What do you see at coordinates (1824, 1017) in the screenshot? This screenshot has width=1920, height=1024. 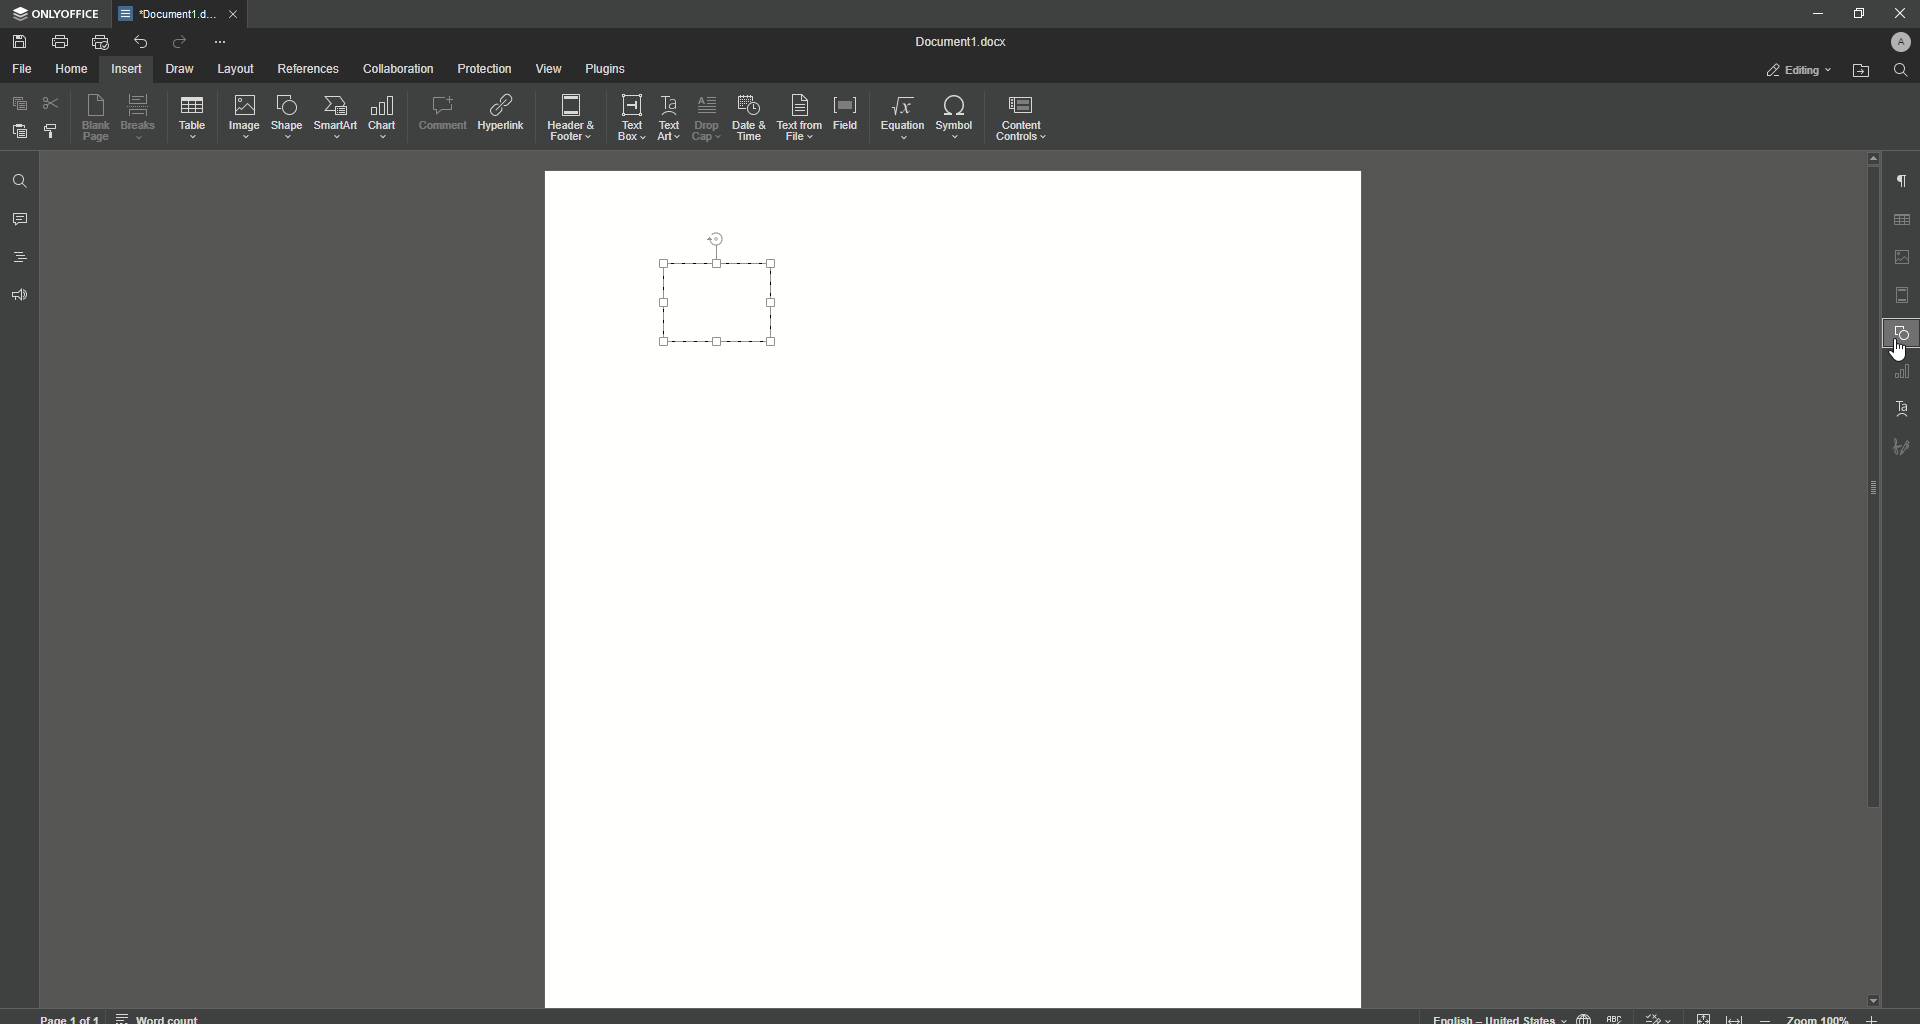 I see `zoom out or zoom in` at bounding box center [1824, 1017].